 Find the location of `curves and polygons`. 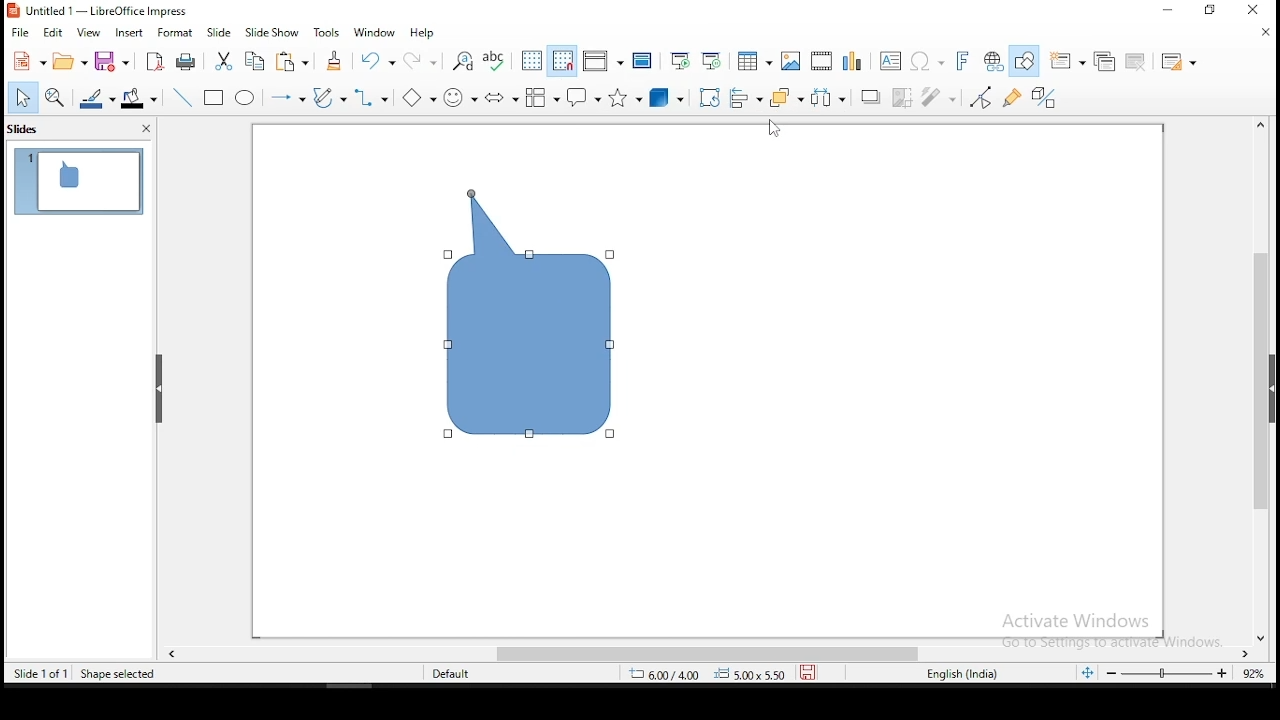

curves and polygons is located at coordinates (329, 98).